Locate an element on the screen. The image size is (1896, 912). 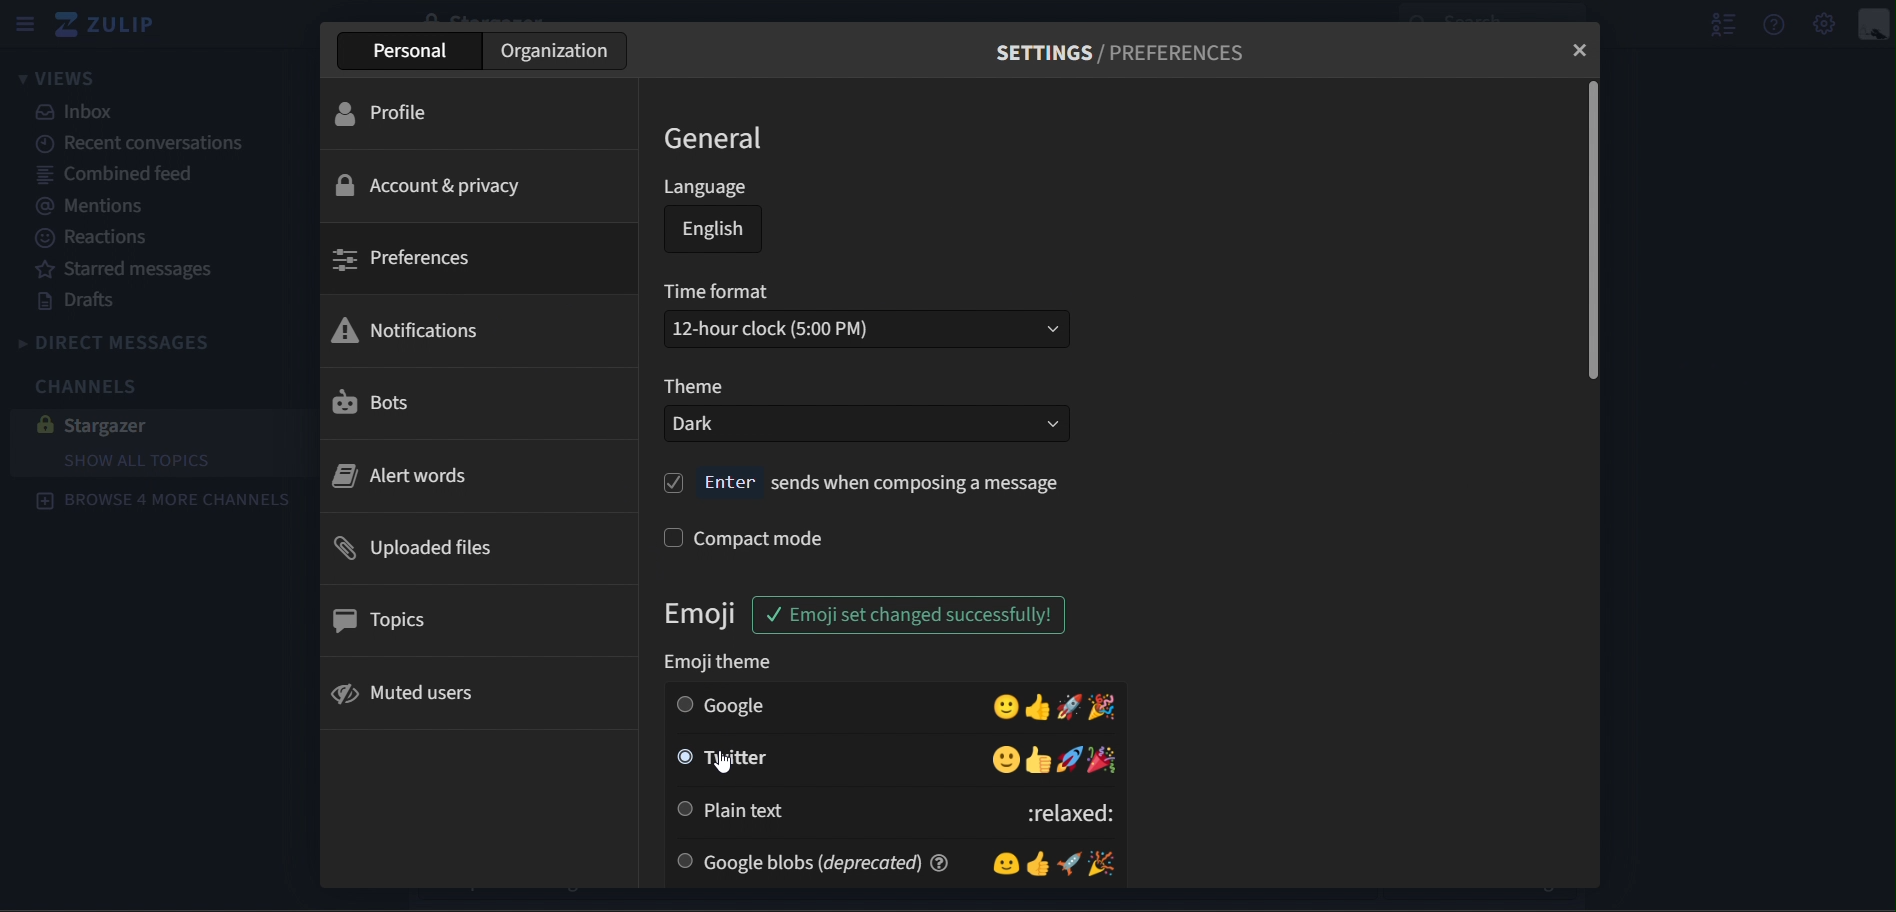
theme is located at coordinates (694, 387).